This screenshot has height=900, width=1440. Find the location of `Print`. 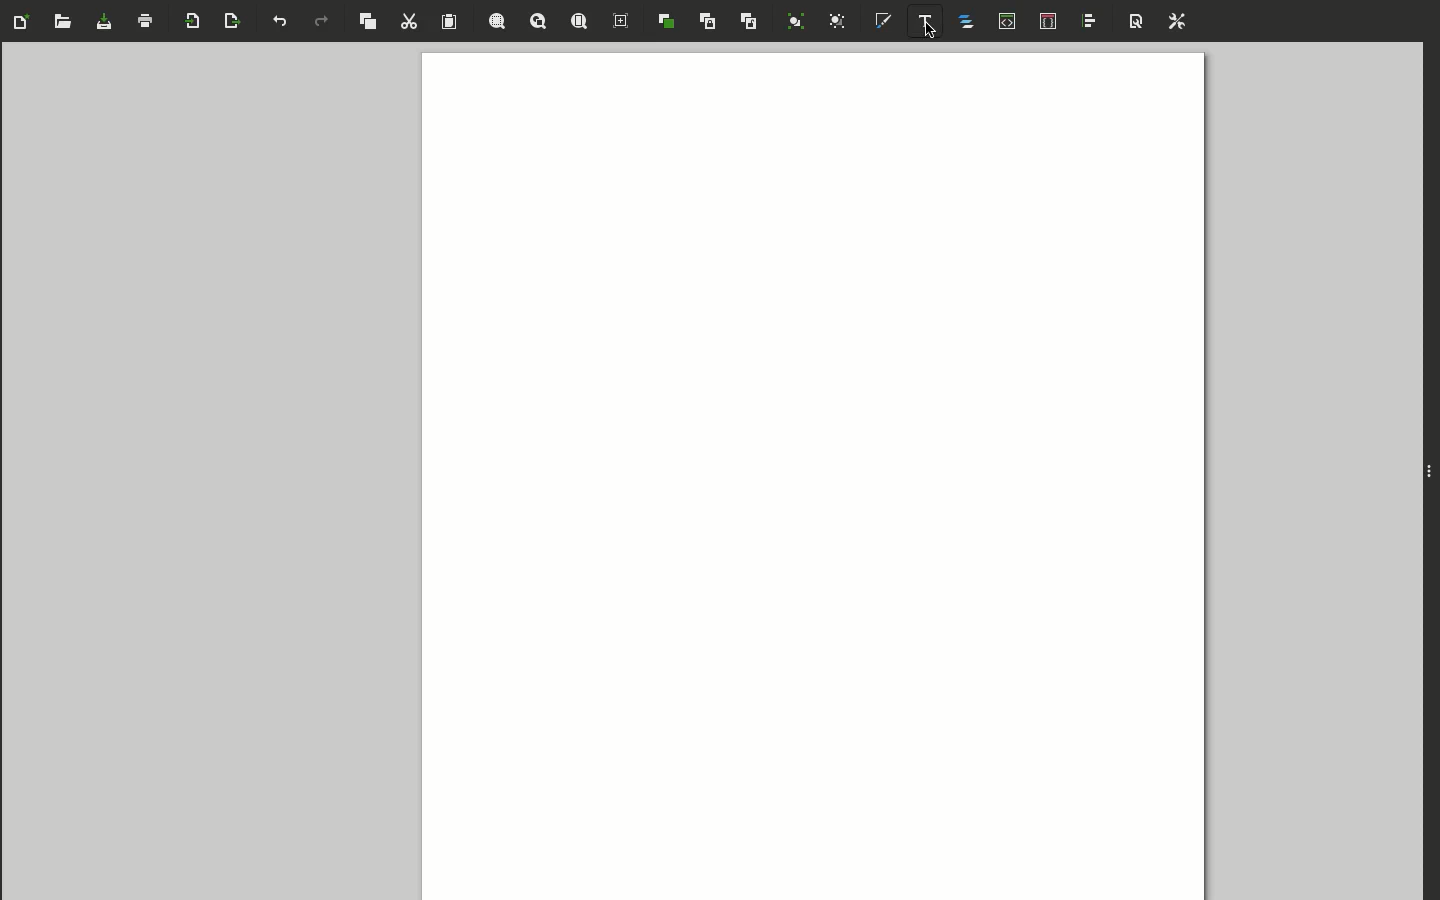

Print is located at coordinates (148, 20).